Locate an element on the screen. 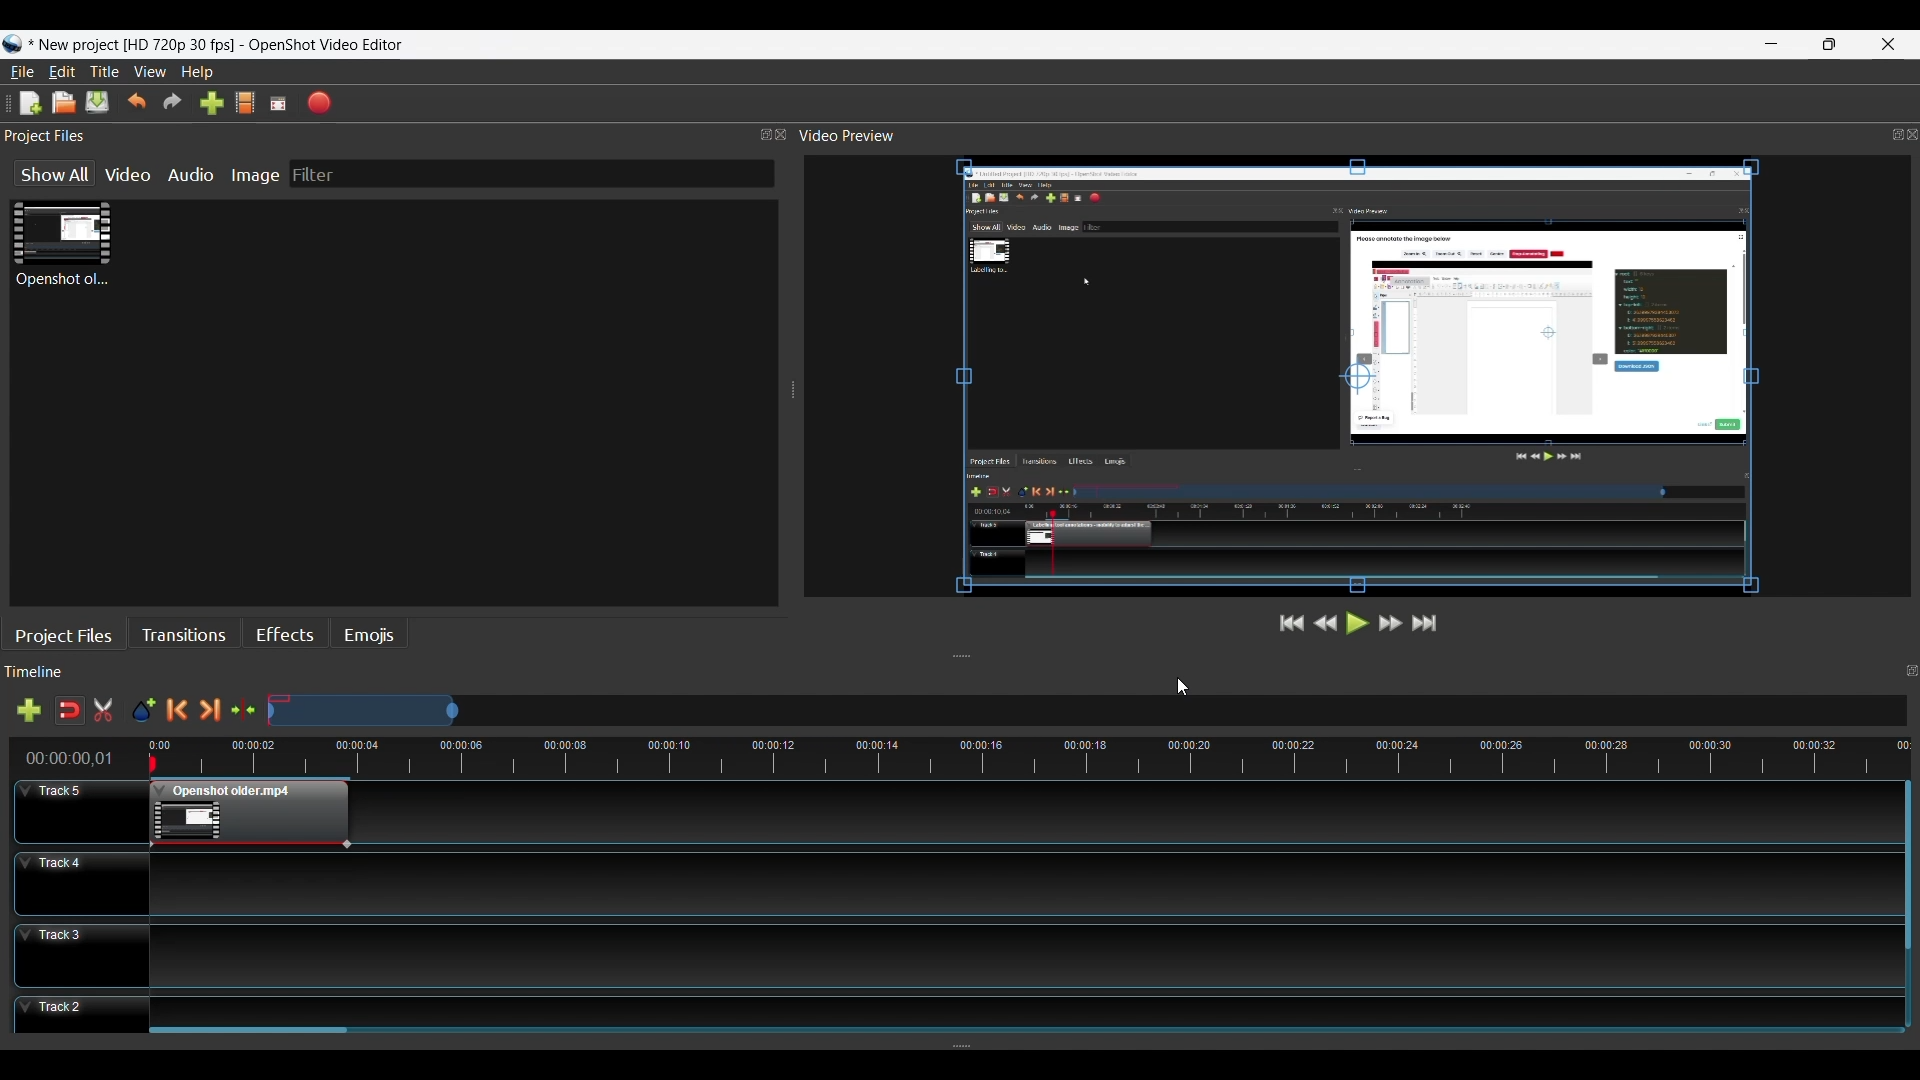 This screenshot has width=1920, height=1080. Open File is located at coordinates (64, 103).